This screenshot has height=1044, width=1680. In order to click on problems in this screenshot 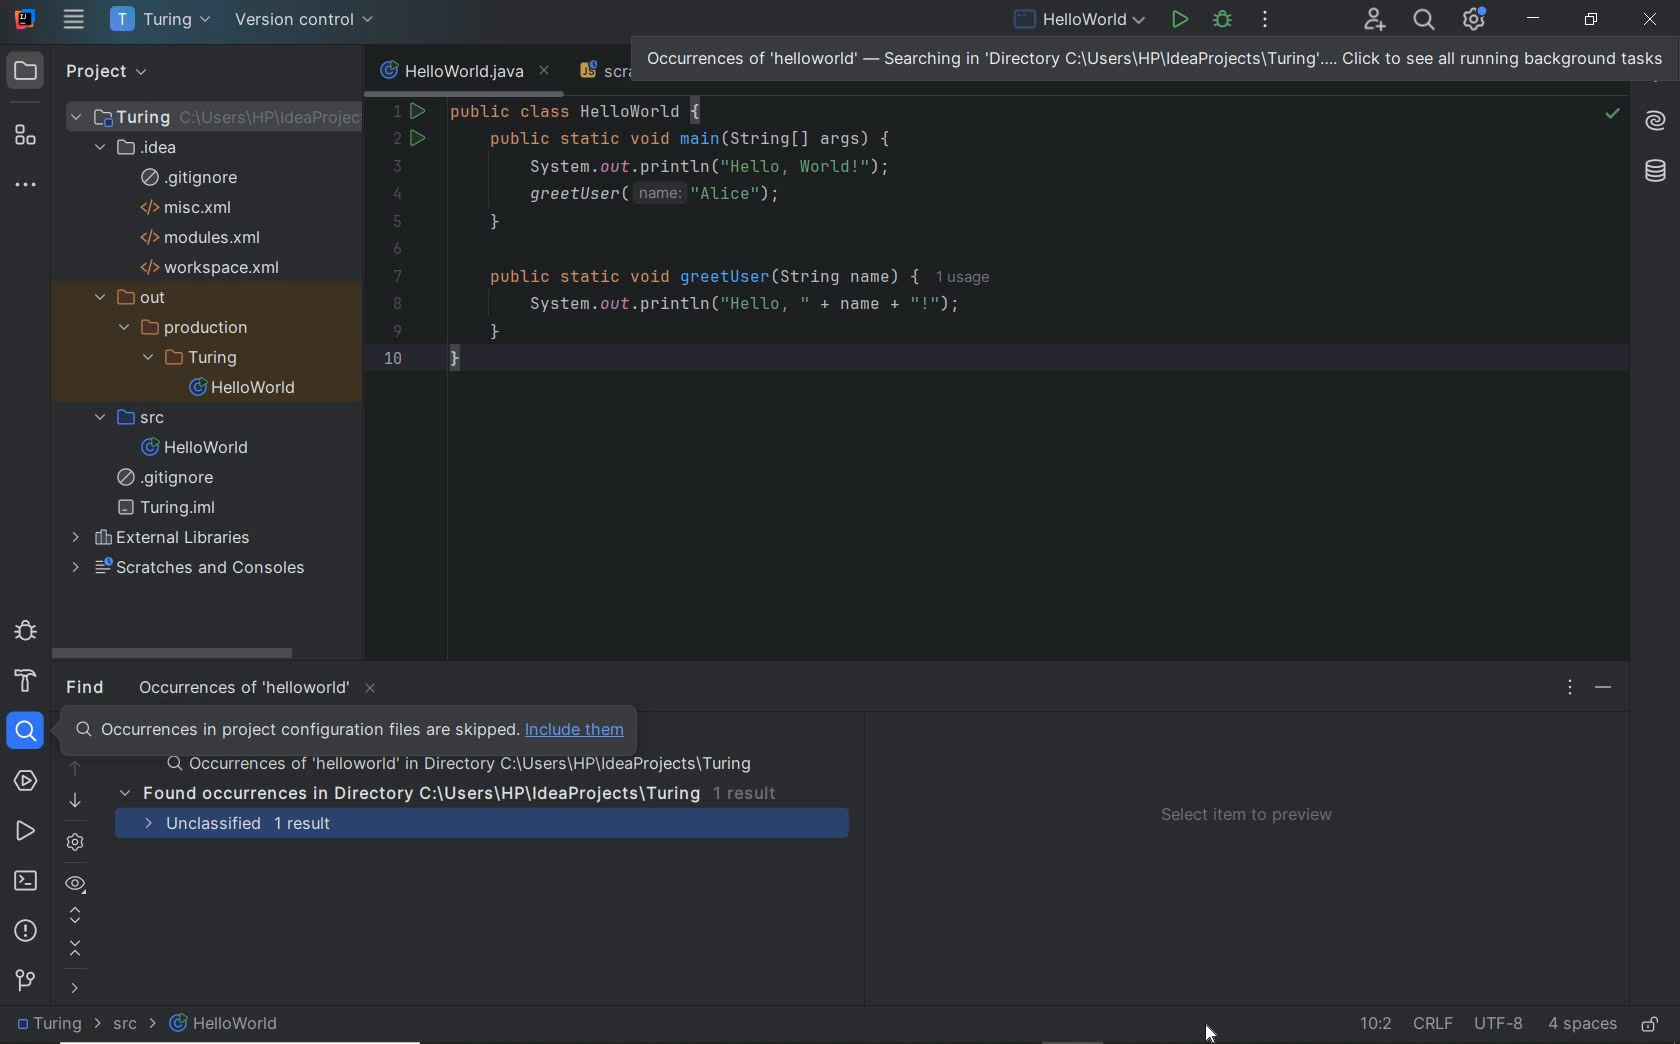, I will do `click(26, 932)`.